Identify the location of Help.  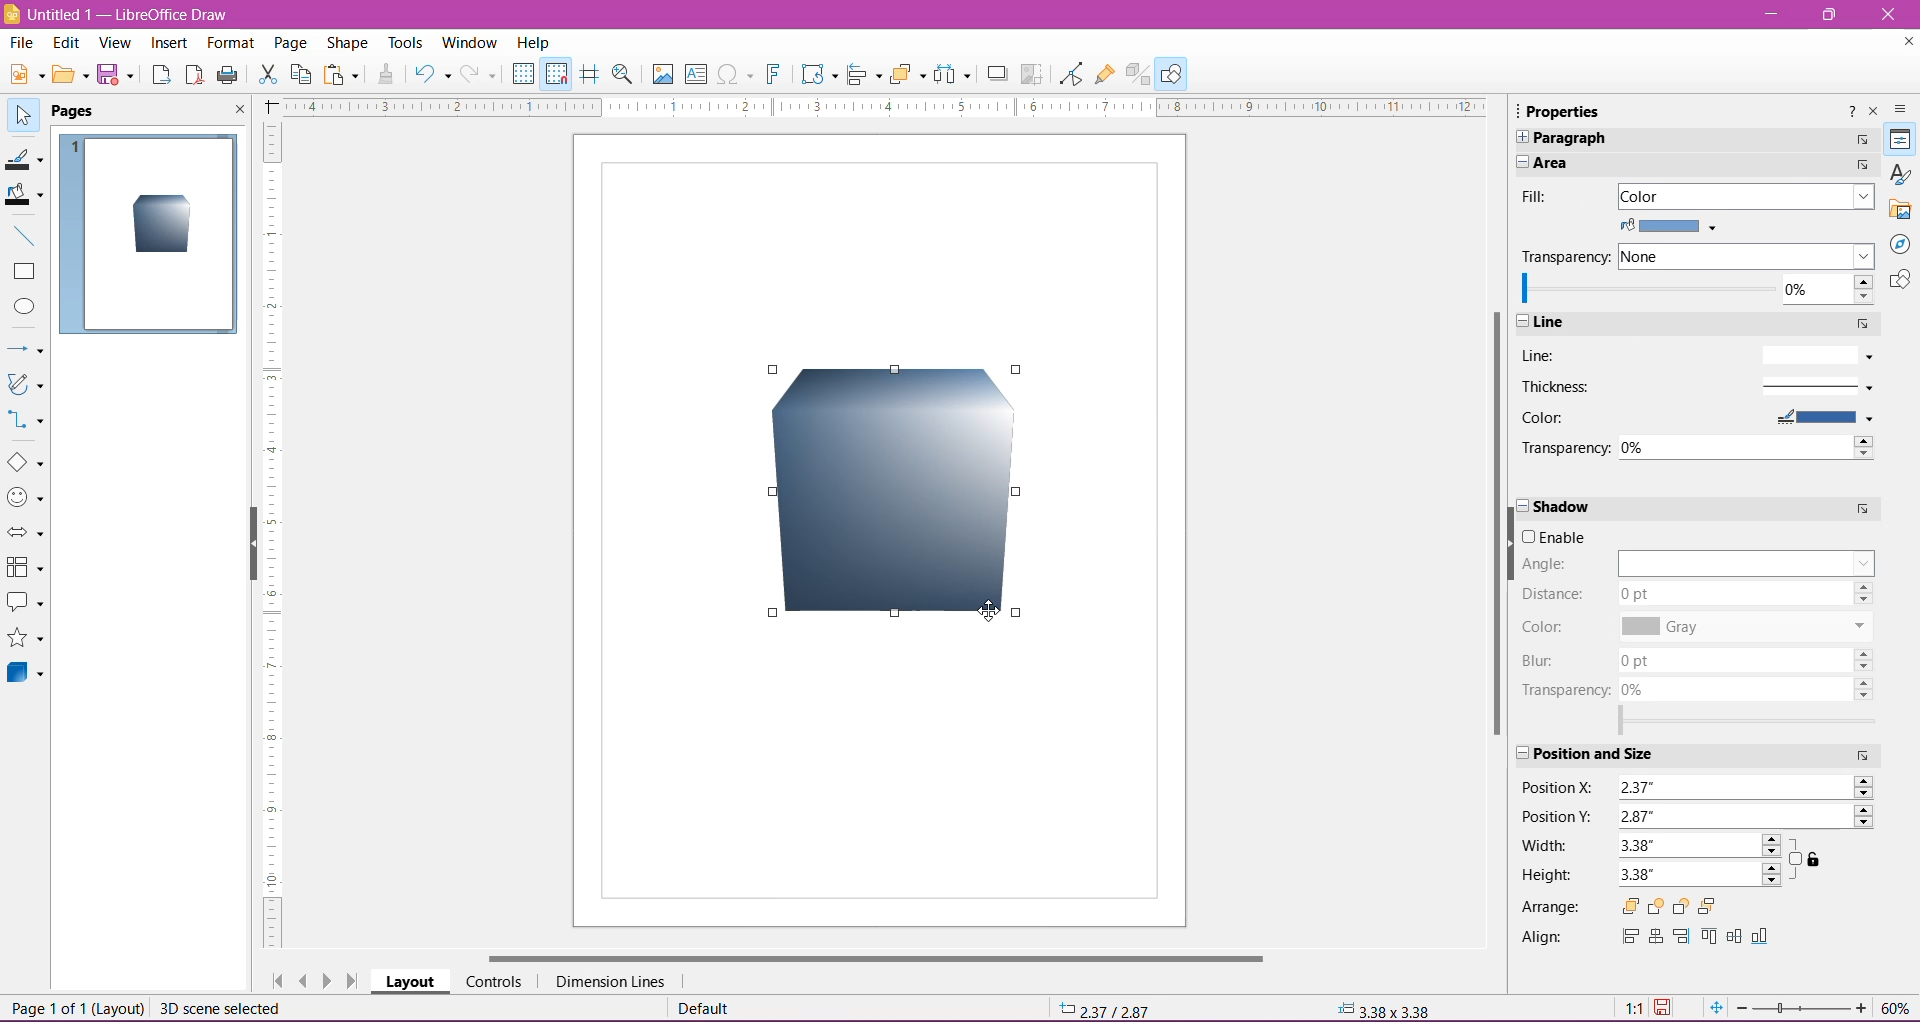
(534, 42).